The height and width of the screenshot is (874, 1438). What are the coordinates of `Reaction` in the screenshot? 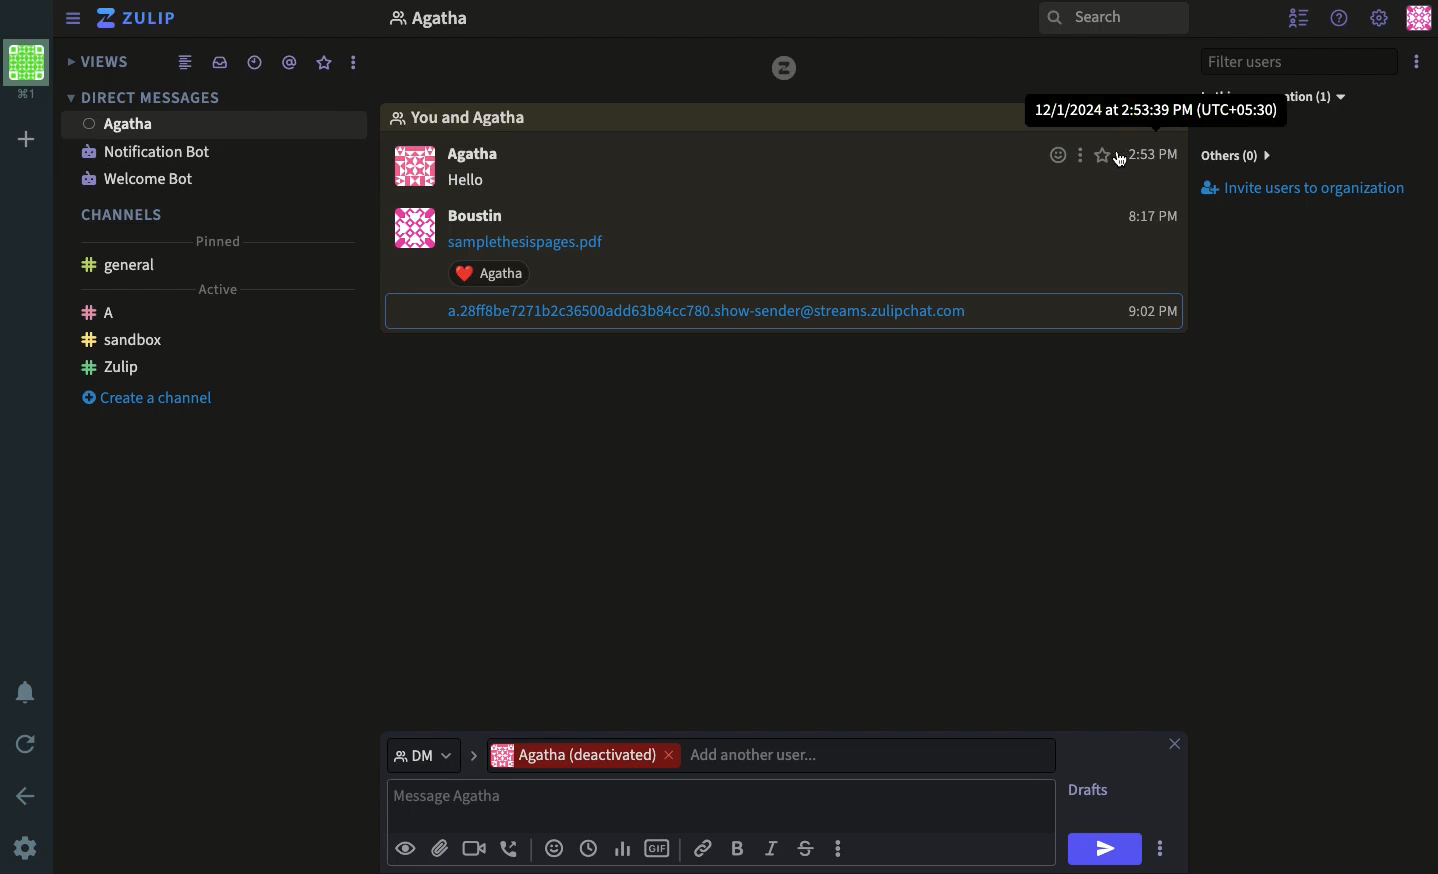 It's located at (556, 846).